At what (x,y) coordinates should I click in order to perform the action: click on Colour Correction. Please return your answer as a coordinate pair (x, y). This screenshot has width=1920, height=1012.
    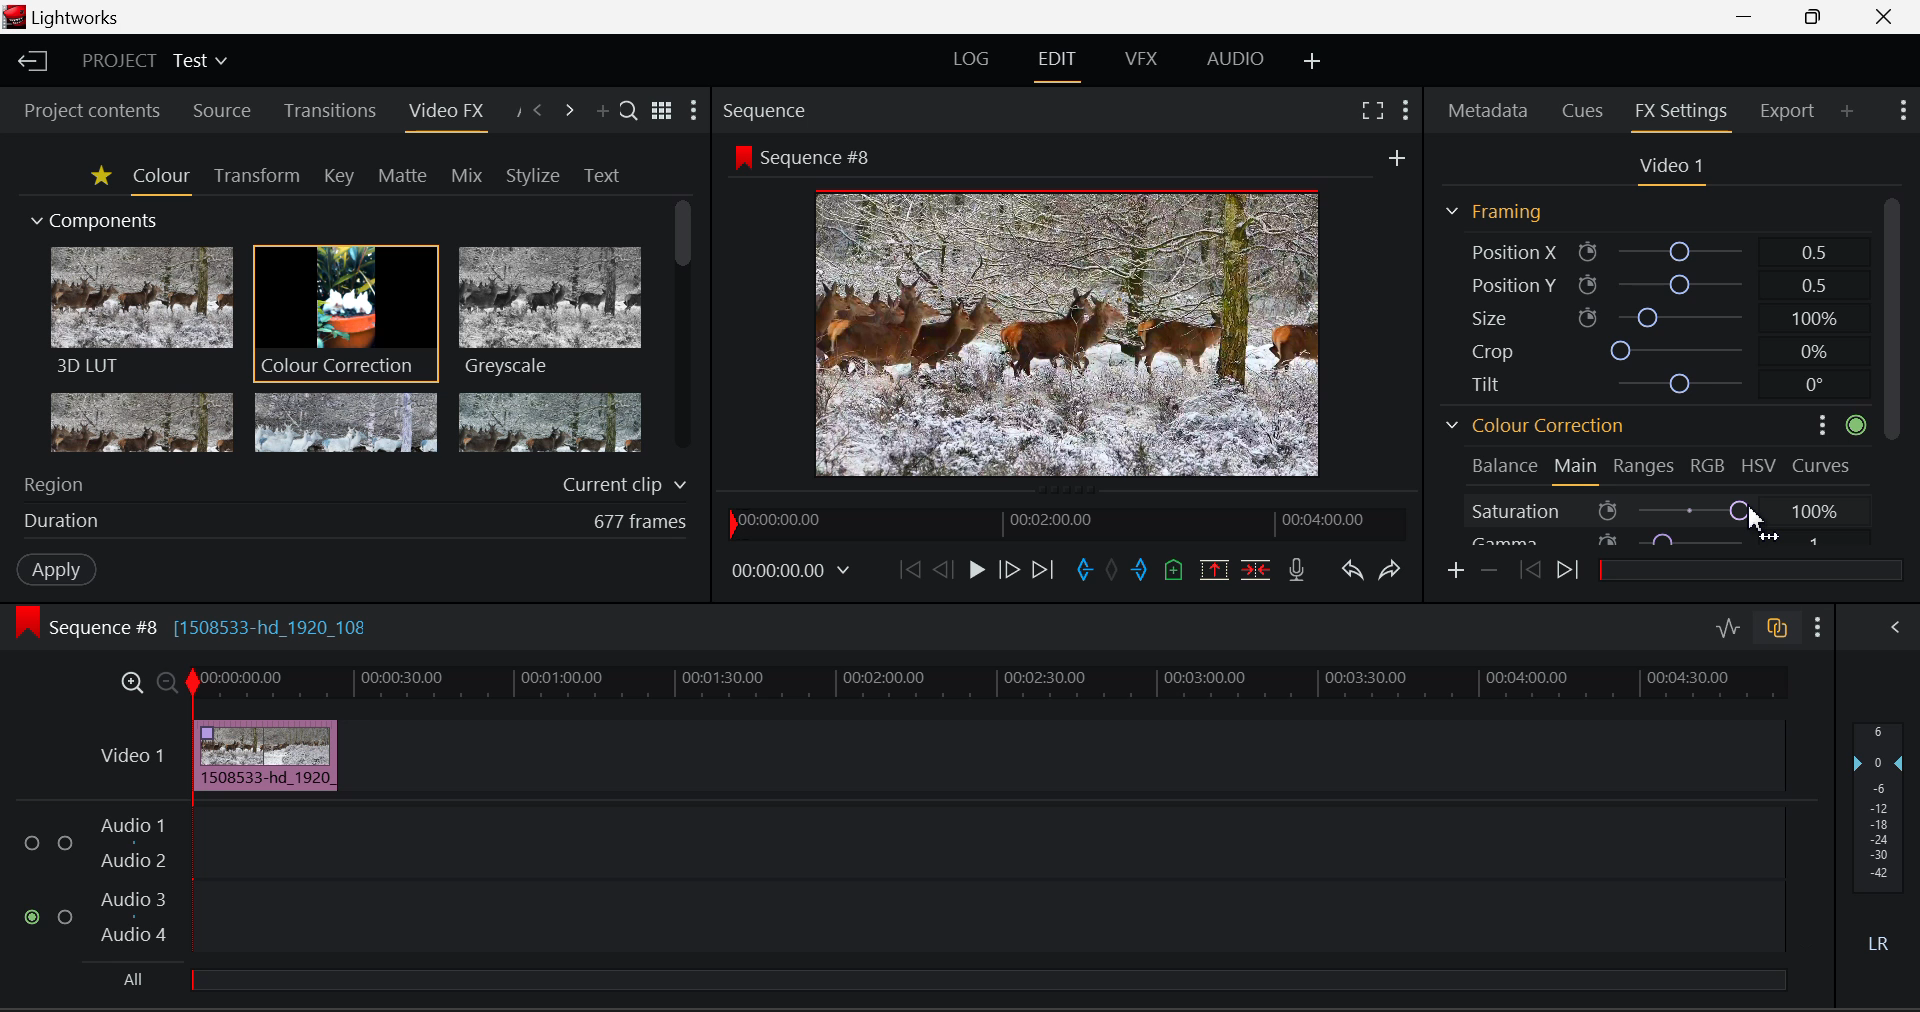
    Looking at the image, I should click on (1536, 424).